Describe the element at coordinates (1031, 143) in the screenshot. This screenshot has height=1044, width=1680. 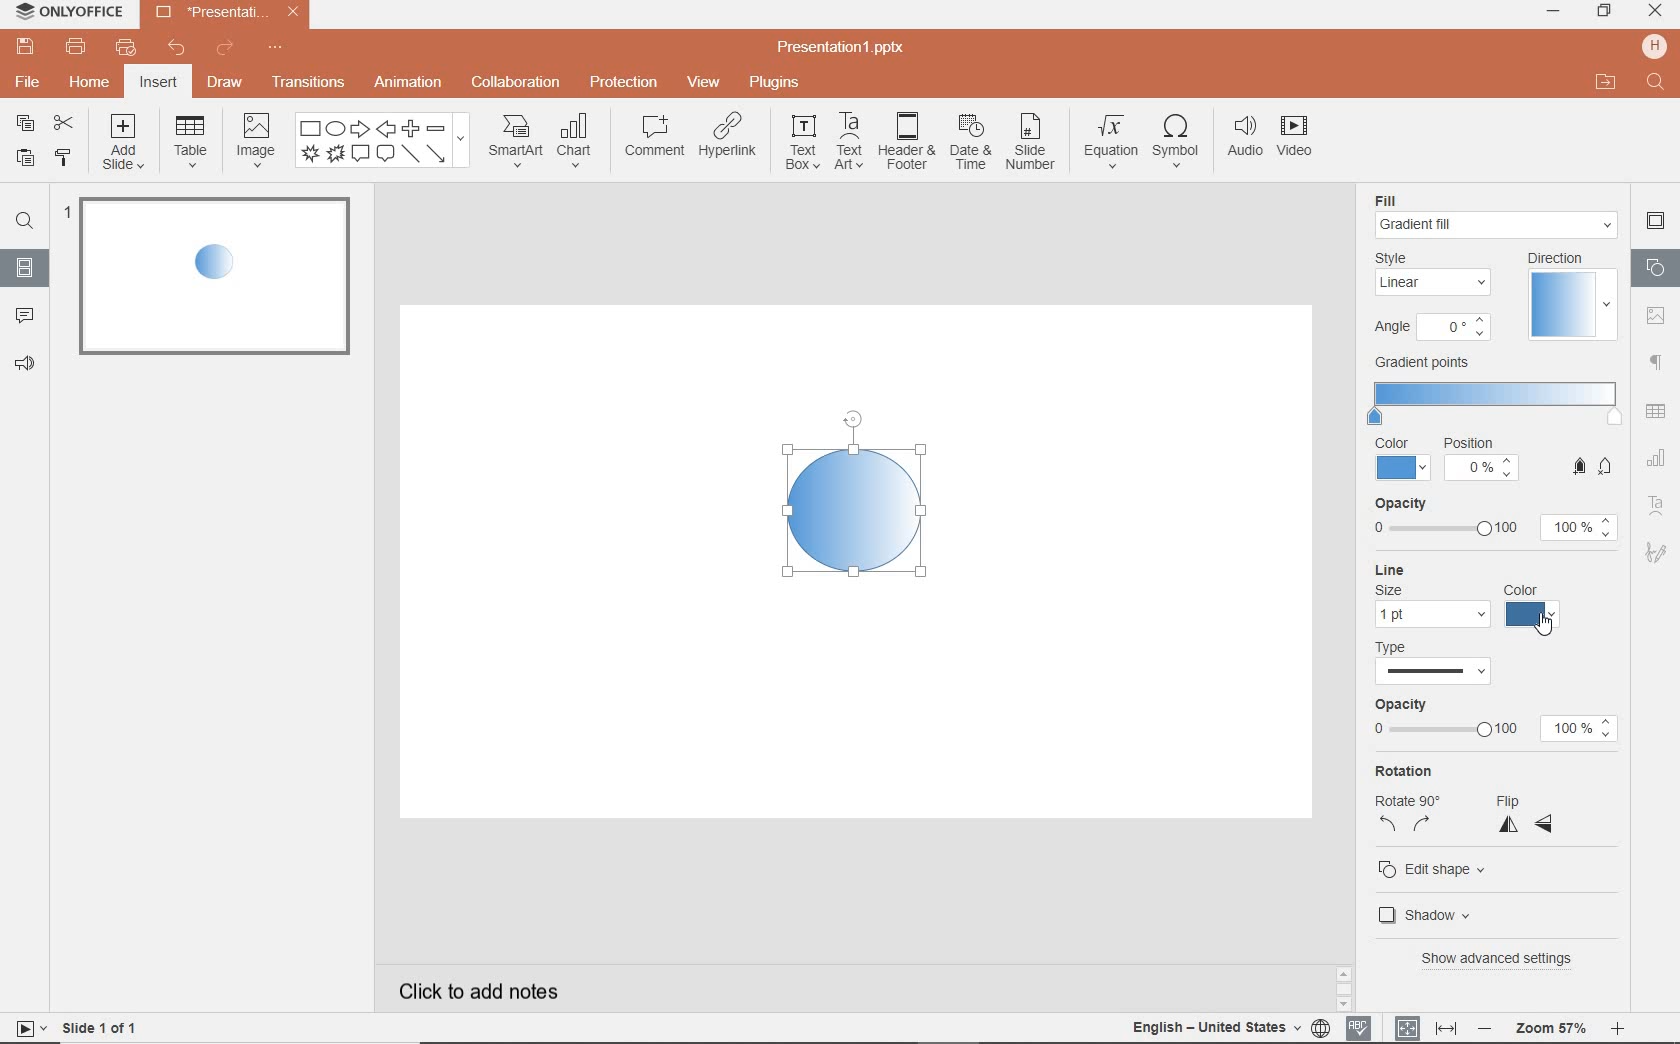
I see `slide number` at that location.